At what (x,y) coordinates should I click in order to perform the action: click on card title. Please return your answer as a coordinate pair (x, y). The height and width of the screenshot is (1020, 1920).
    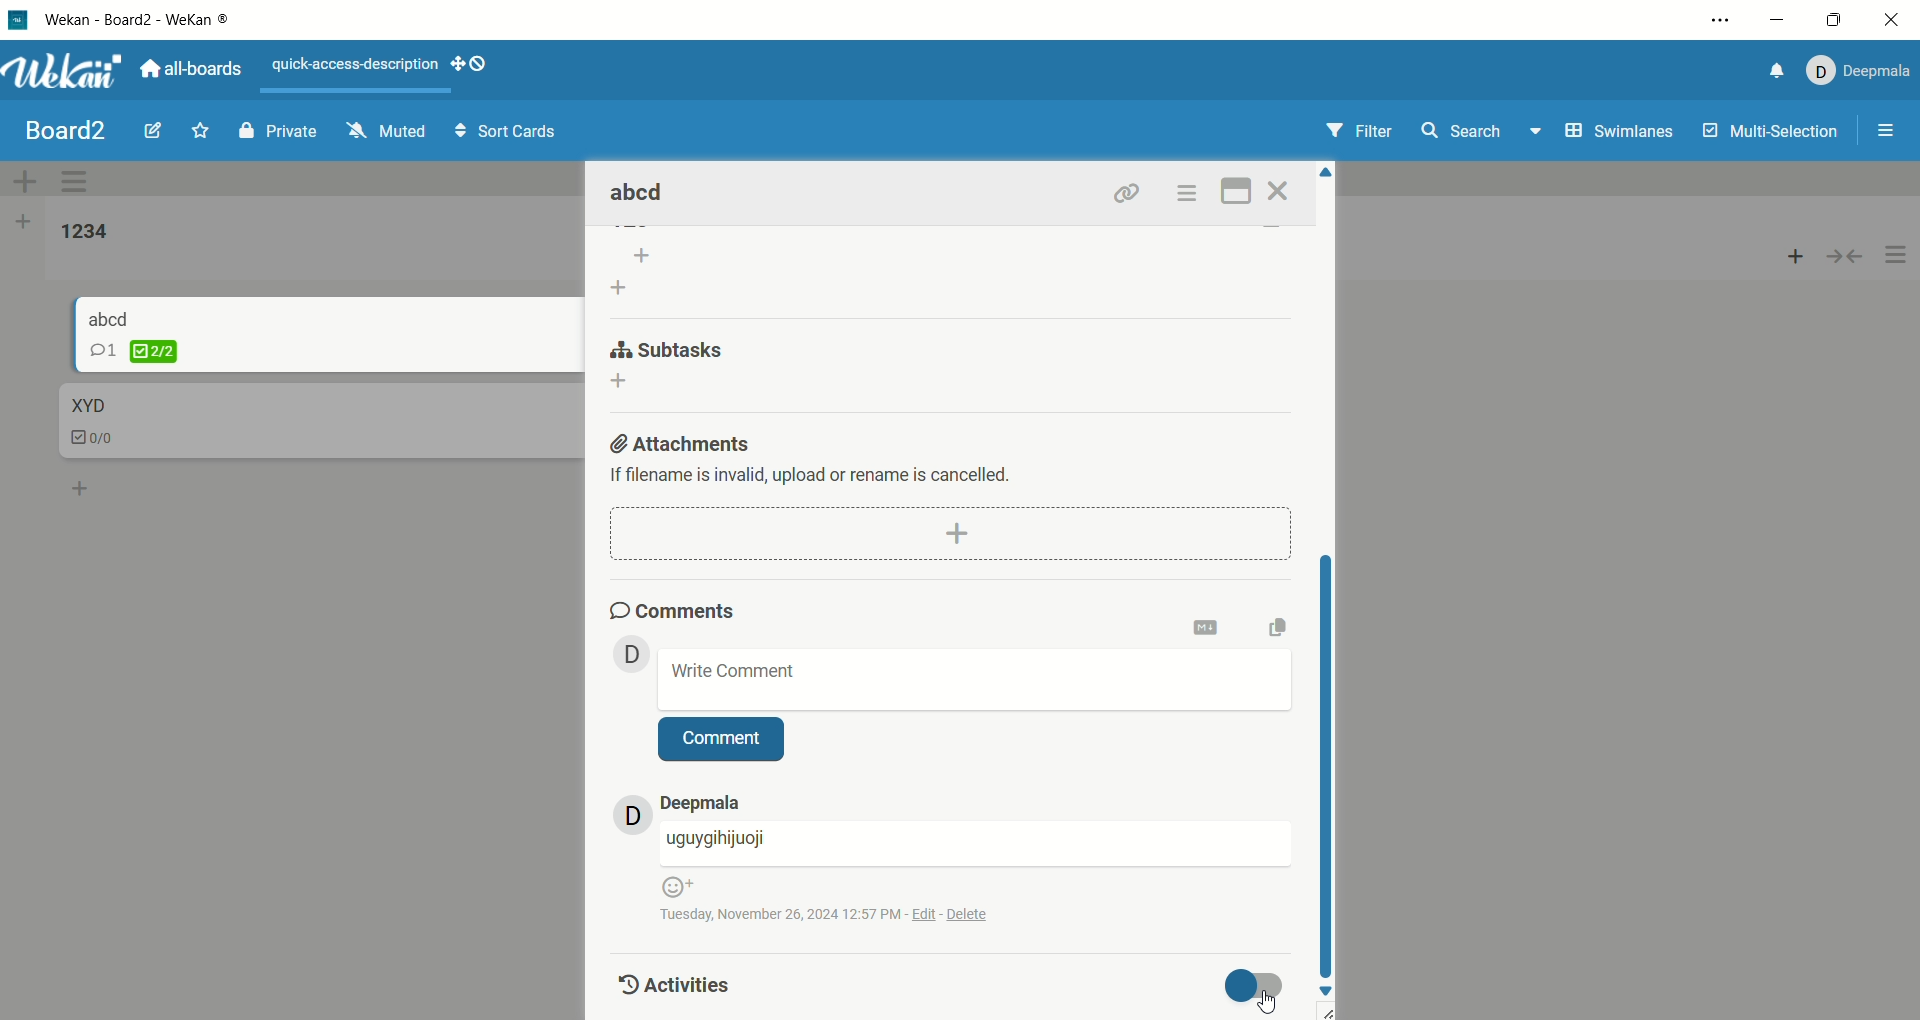
    Looking at the image, I should click on (110, 317).